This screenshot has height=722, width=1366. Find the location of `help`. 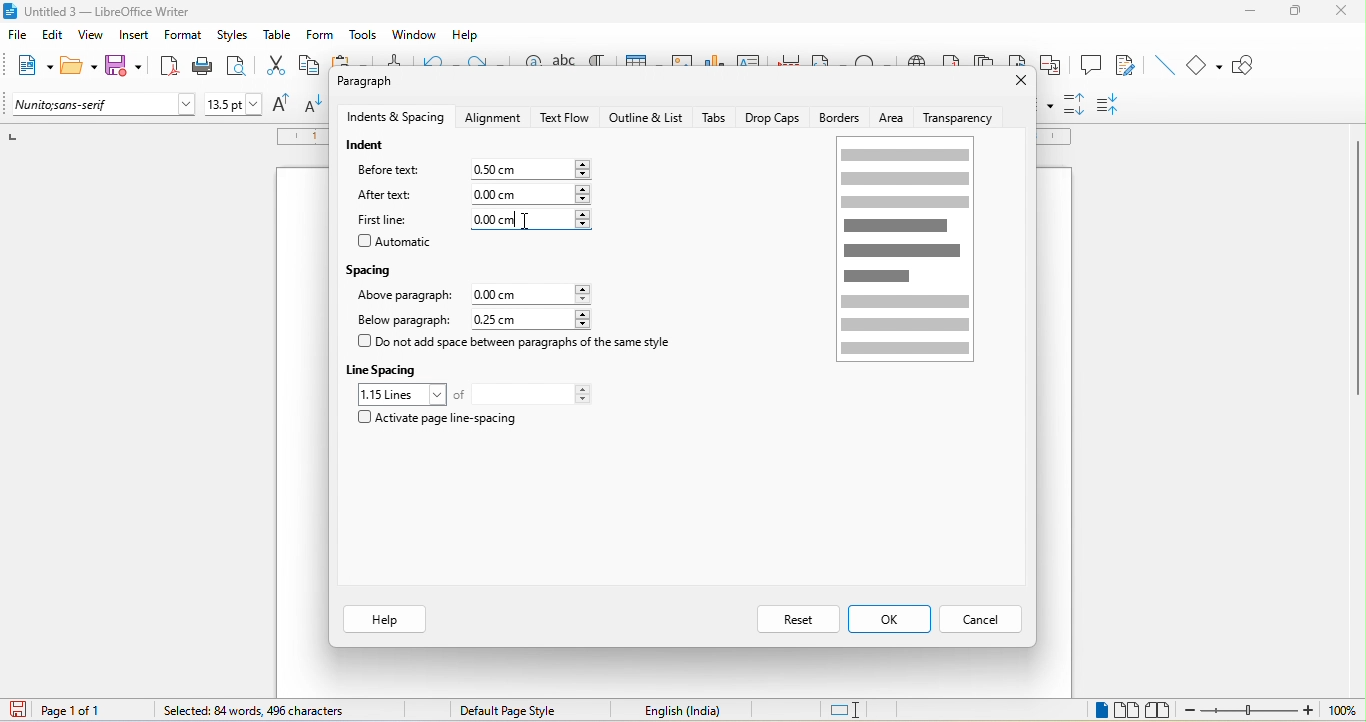

help is located at coordinates (383, 620).